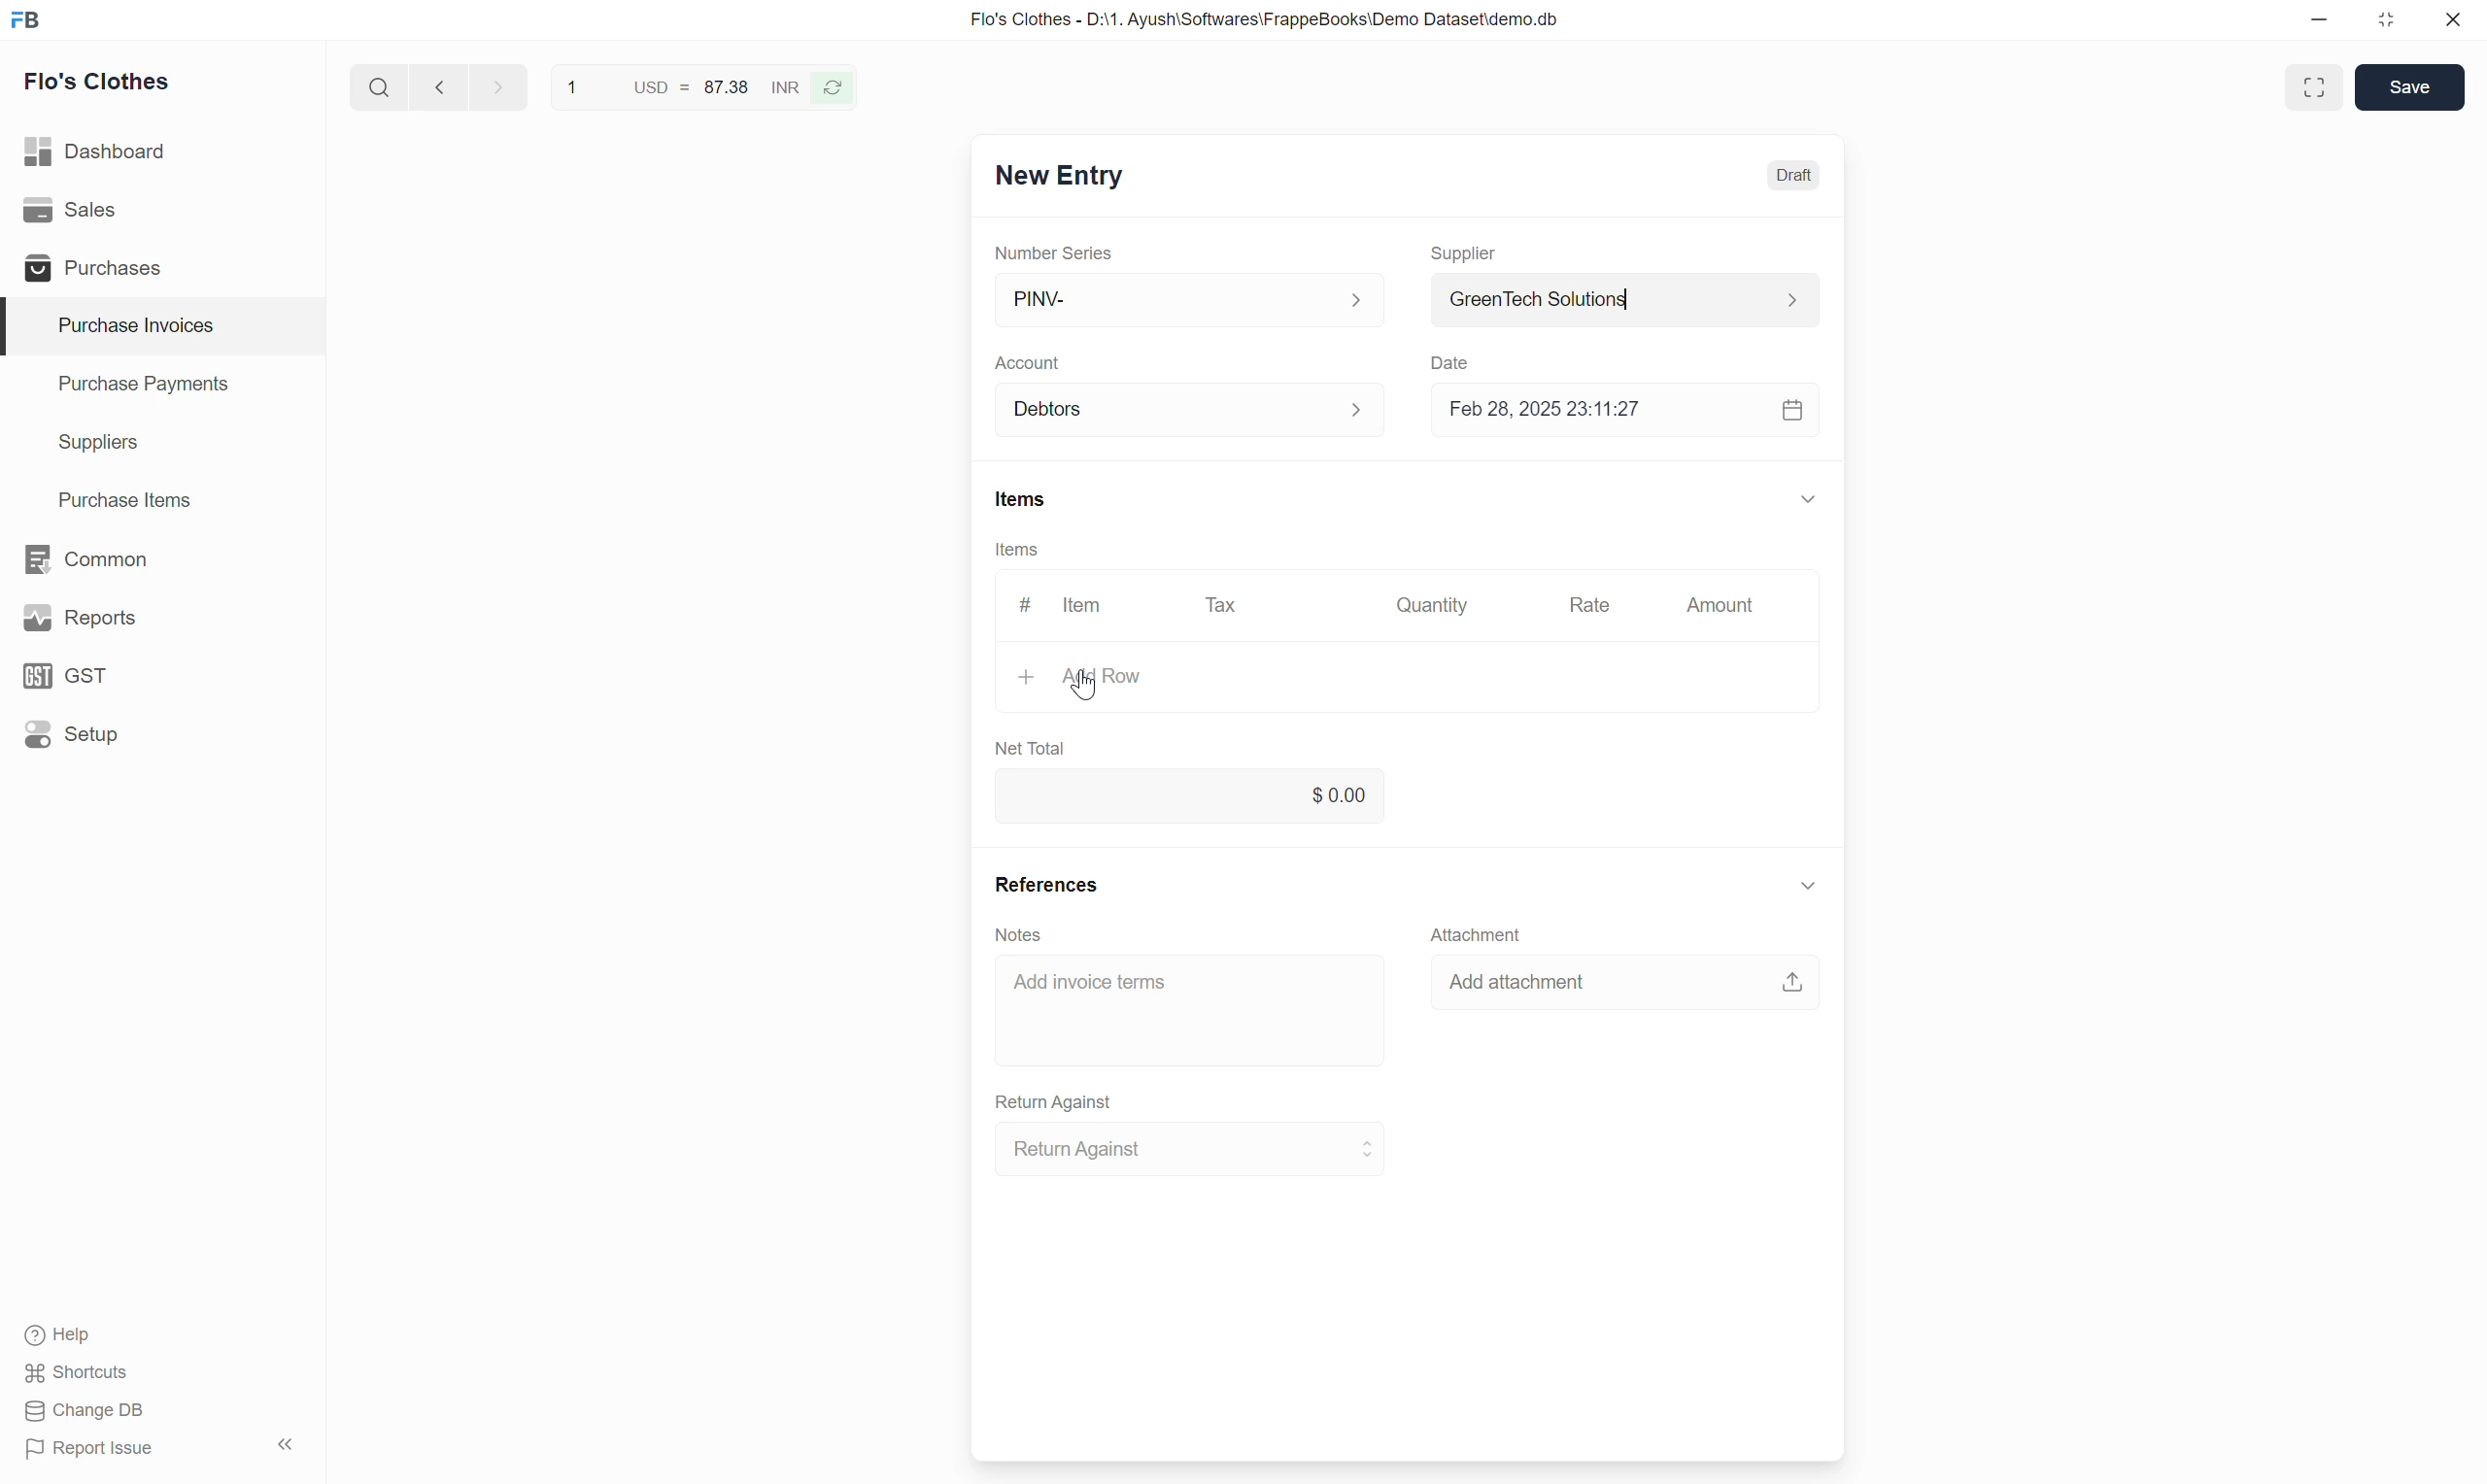  Describe the element at coordinates (1066, 604) in the screenshot. I see `# Item` at that location.